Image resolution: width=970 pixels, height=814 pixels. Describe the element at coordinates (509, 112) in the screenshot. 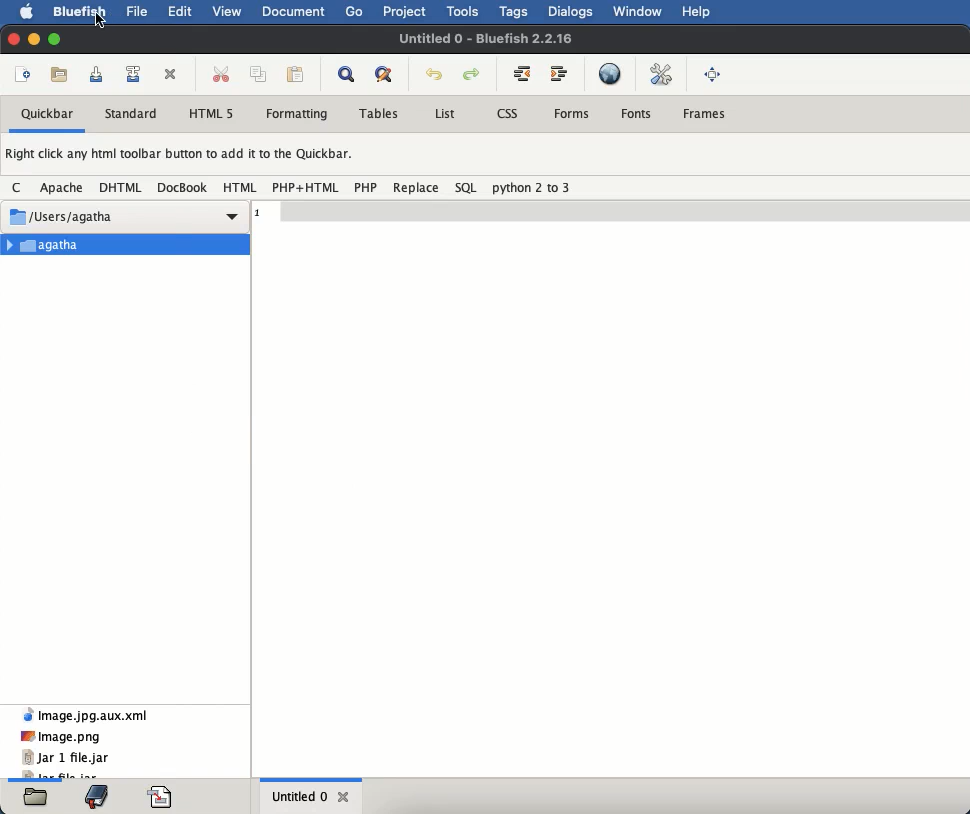

I see `css` at that location.